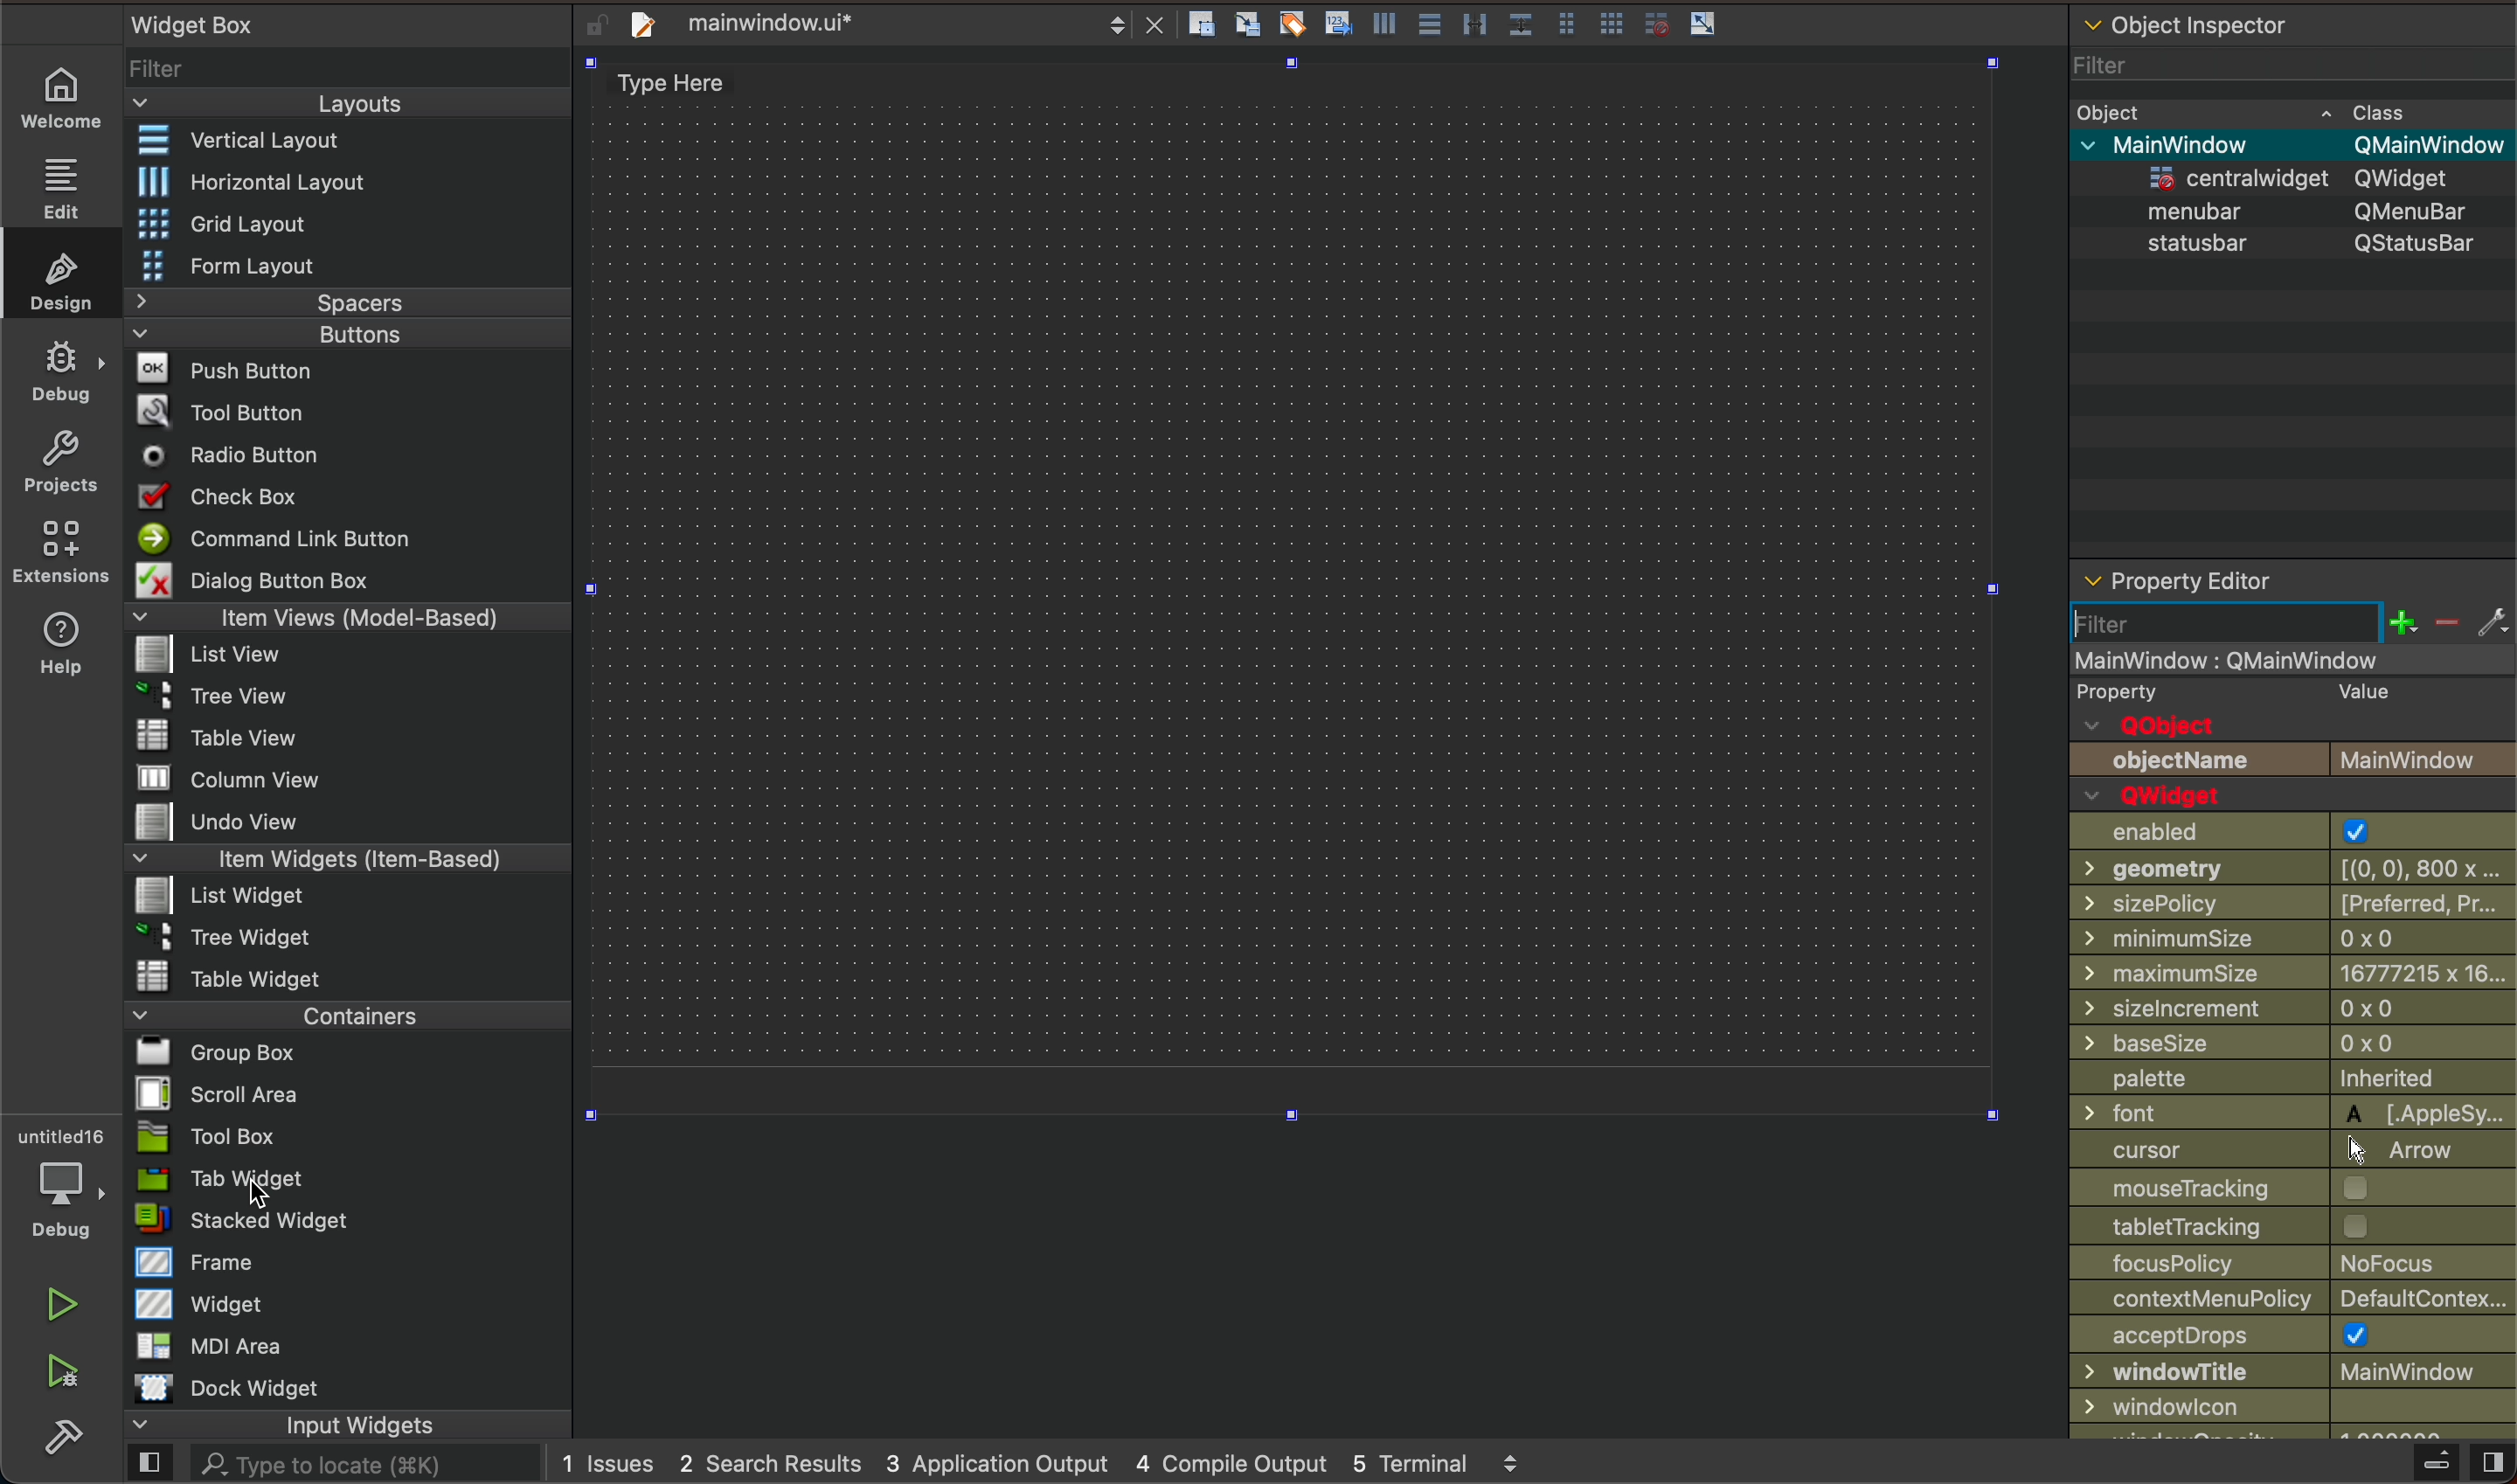  Describe the element at coordinates (2294, 142) in the screenshot. I see `v MainWindow OMainWindow` at that location.